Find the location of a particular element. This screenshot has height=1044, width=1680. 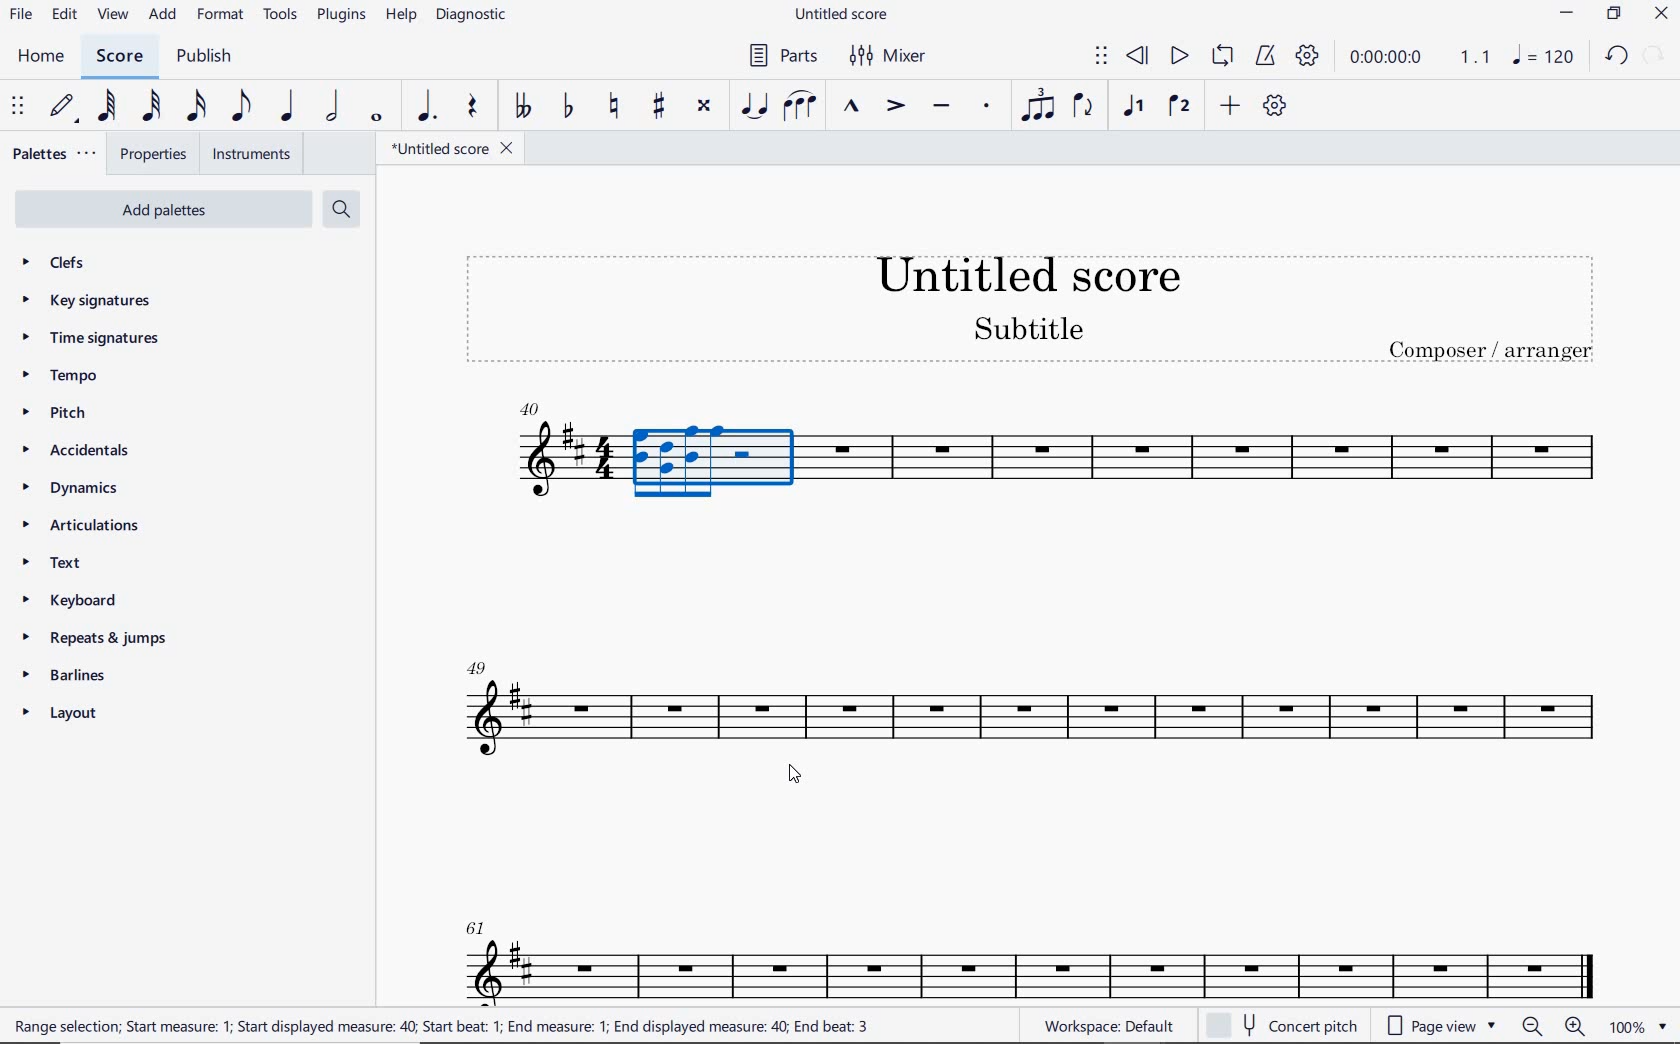

FLIP DIRECTION is located at coordinates (1083, 108).